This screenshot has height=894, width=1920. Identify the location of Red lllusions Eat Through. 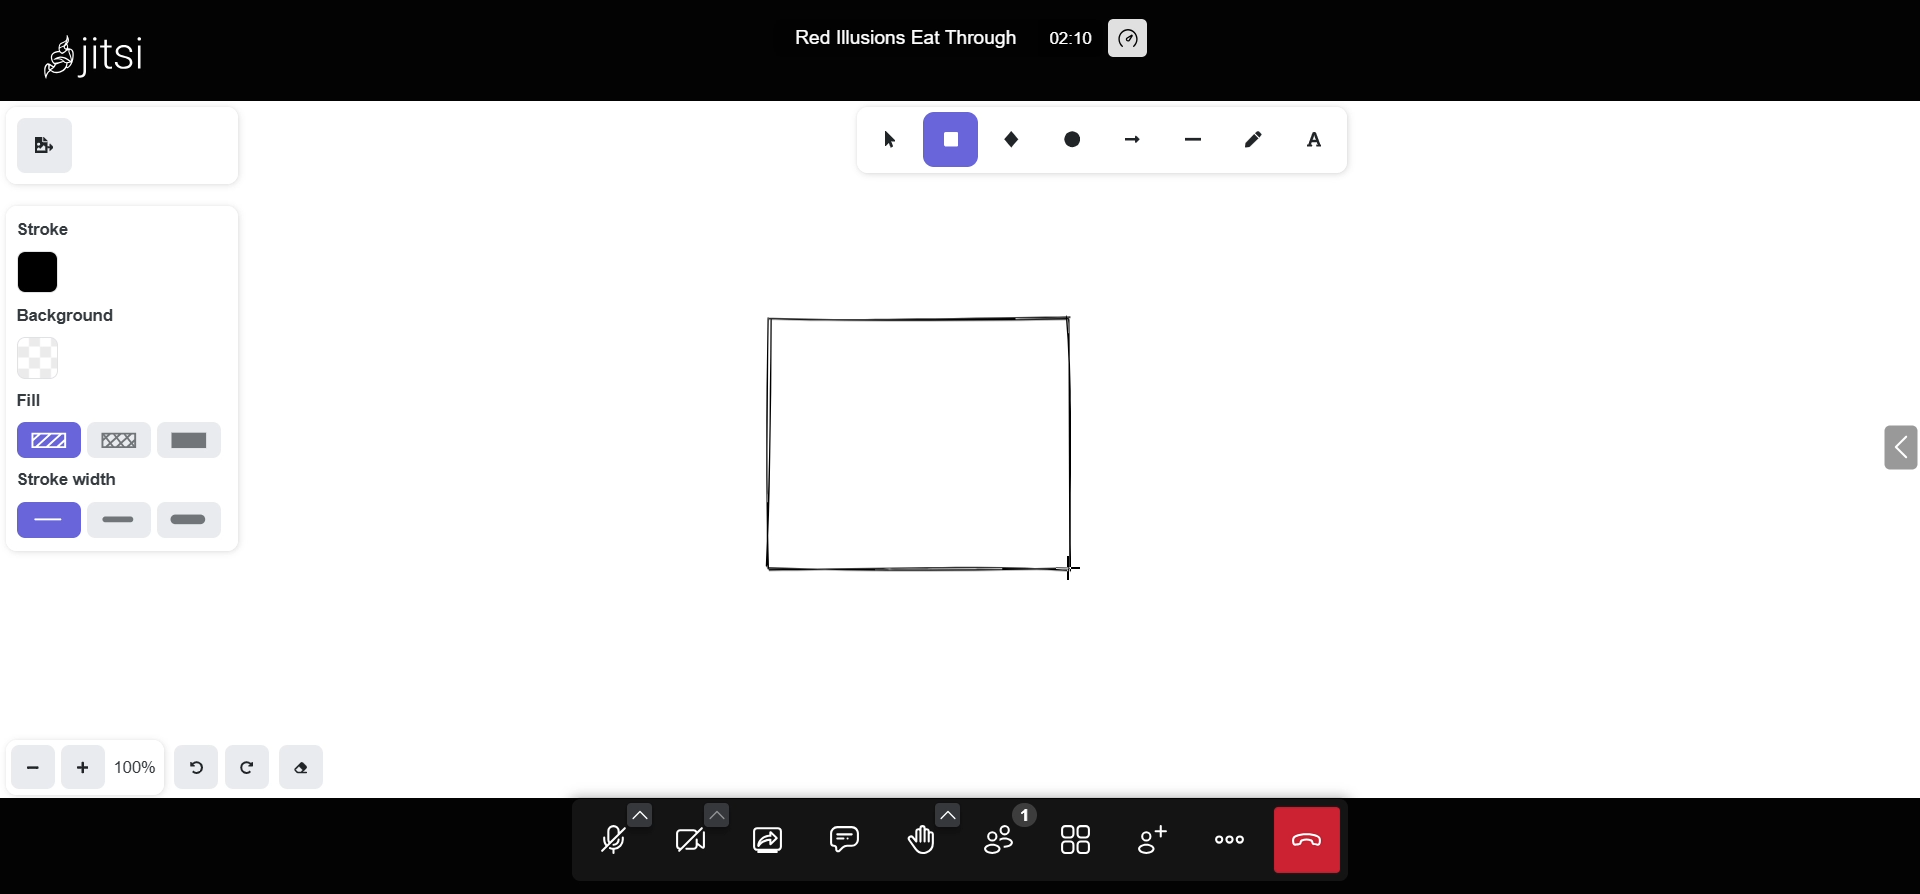
(902, 38).